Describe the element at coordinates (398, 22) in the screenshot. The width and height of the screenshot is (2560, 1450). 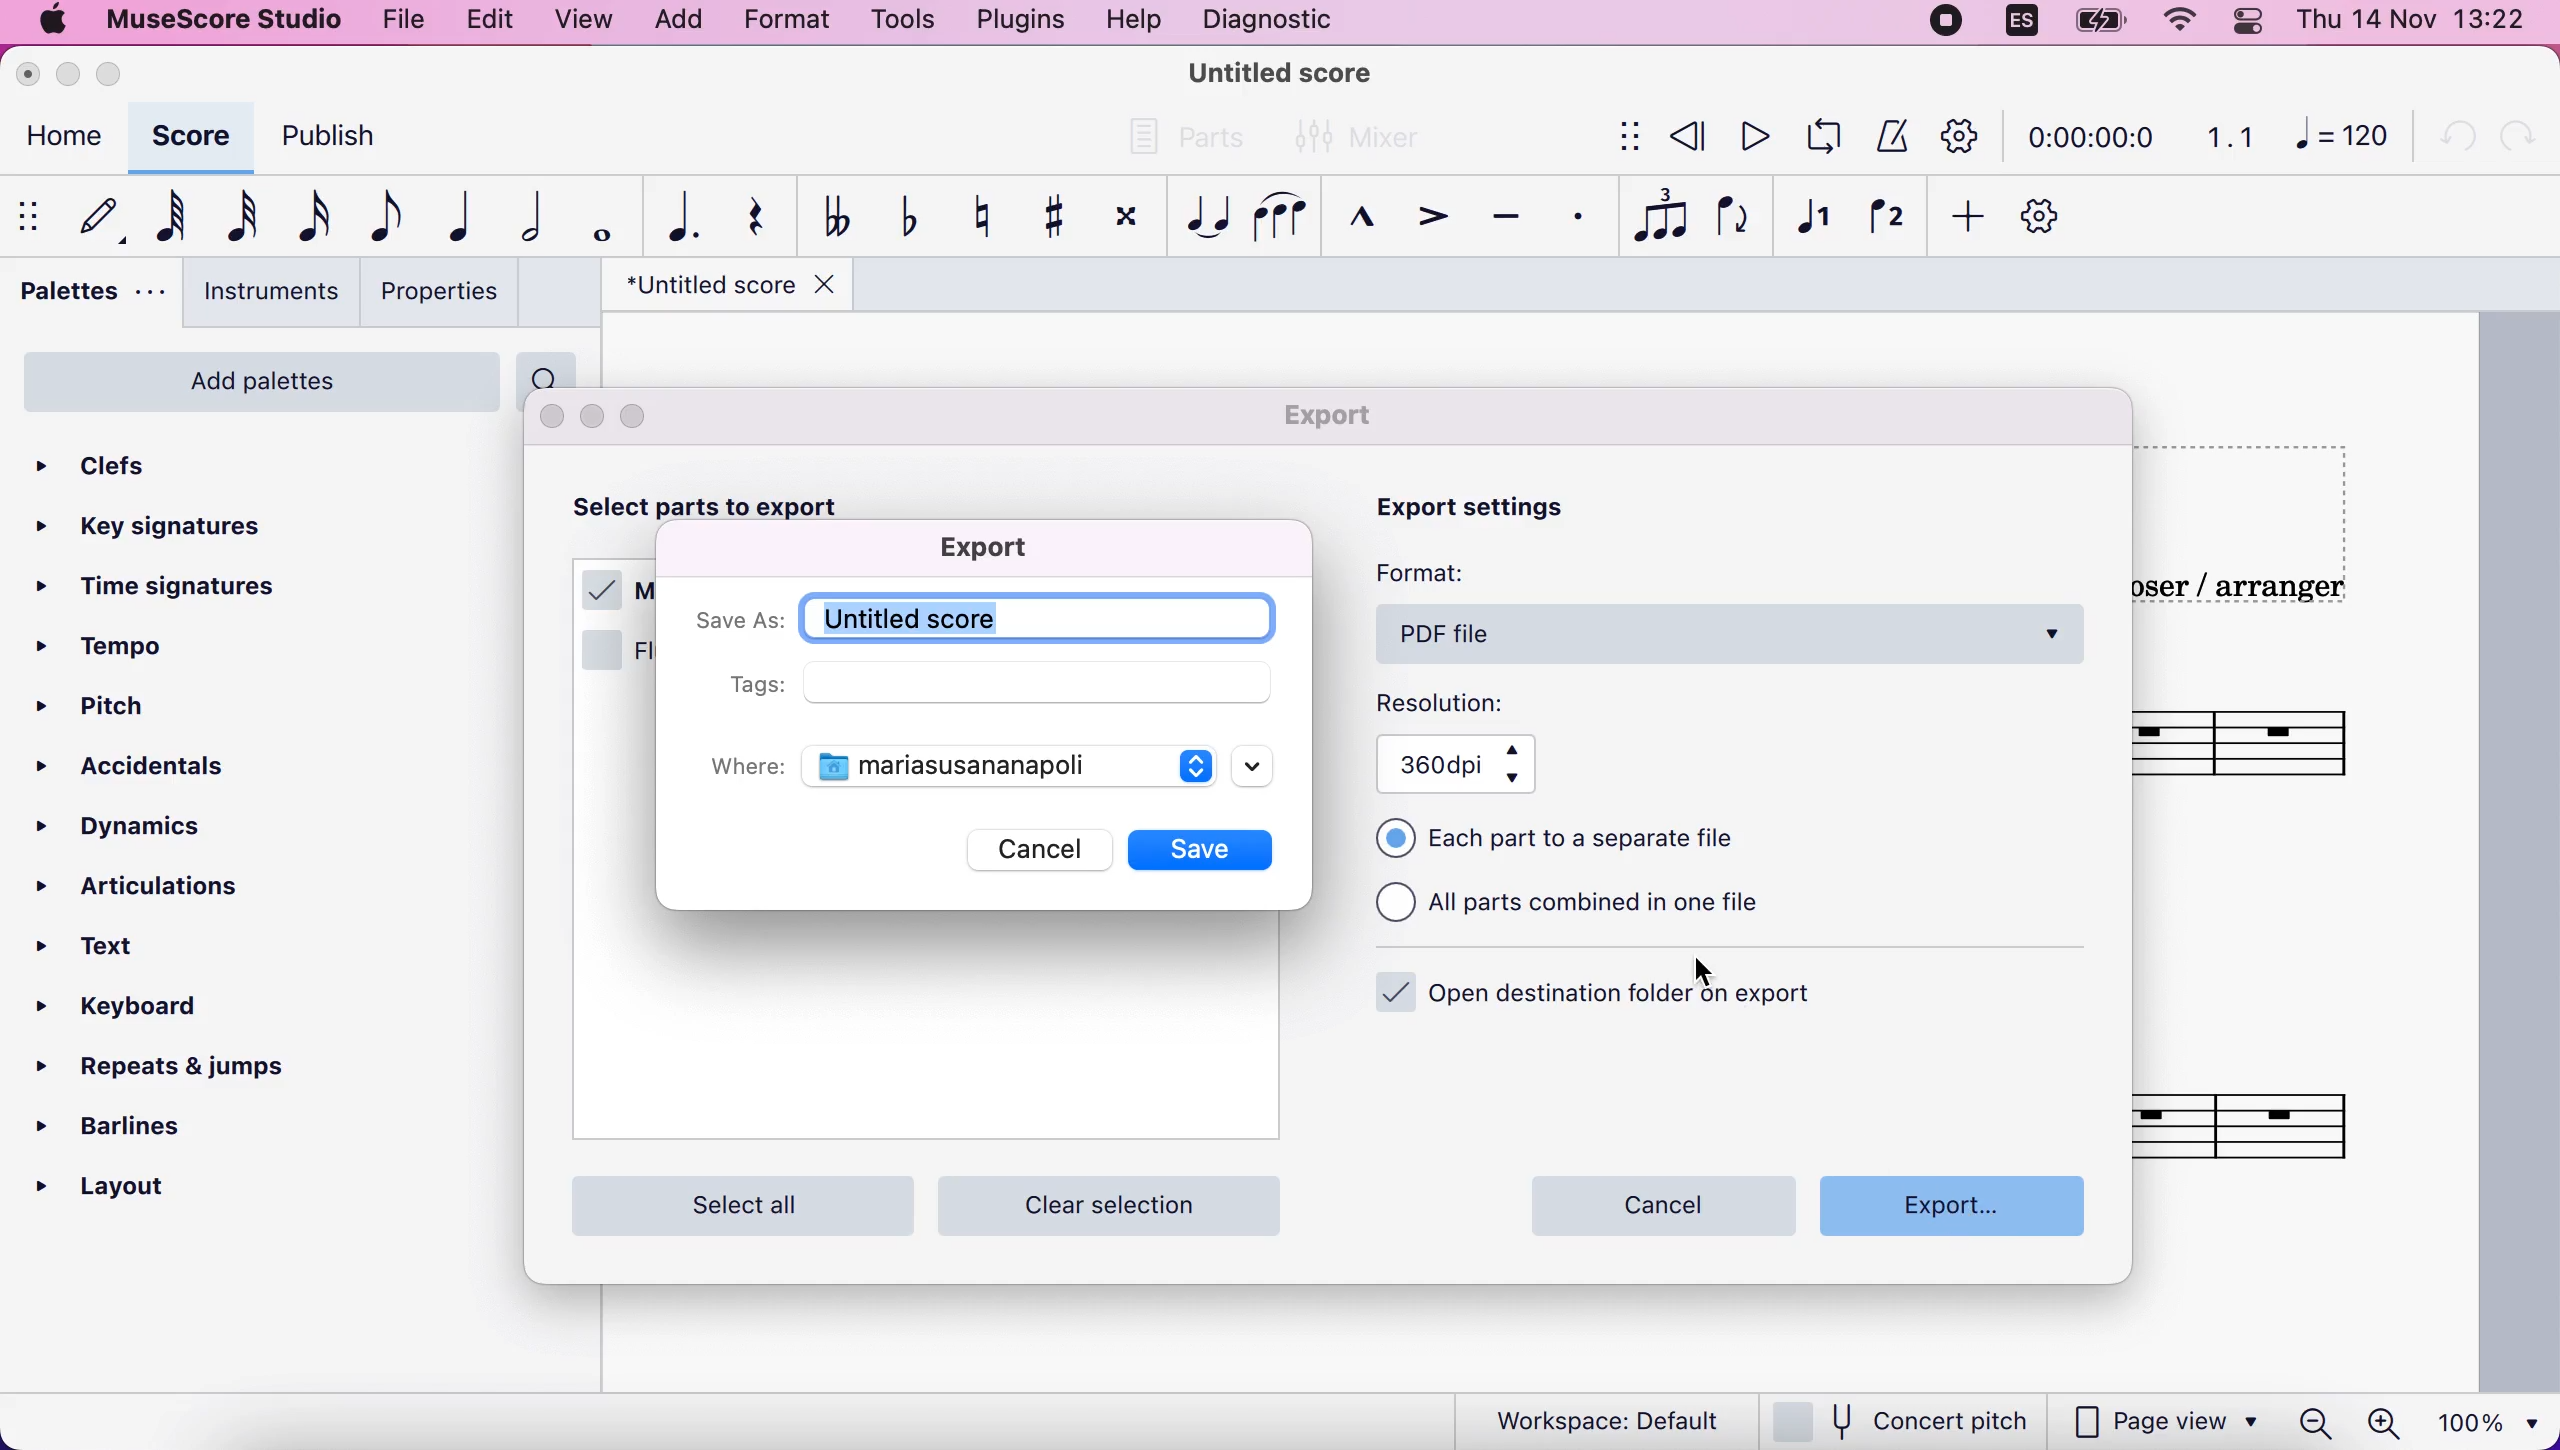
I see `file` at that location.